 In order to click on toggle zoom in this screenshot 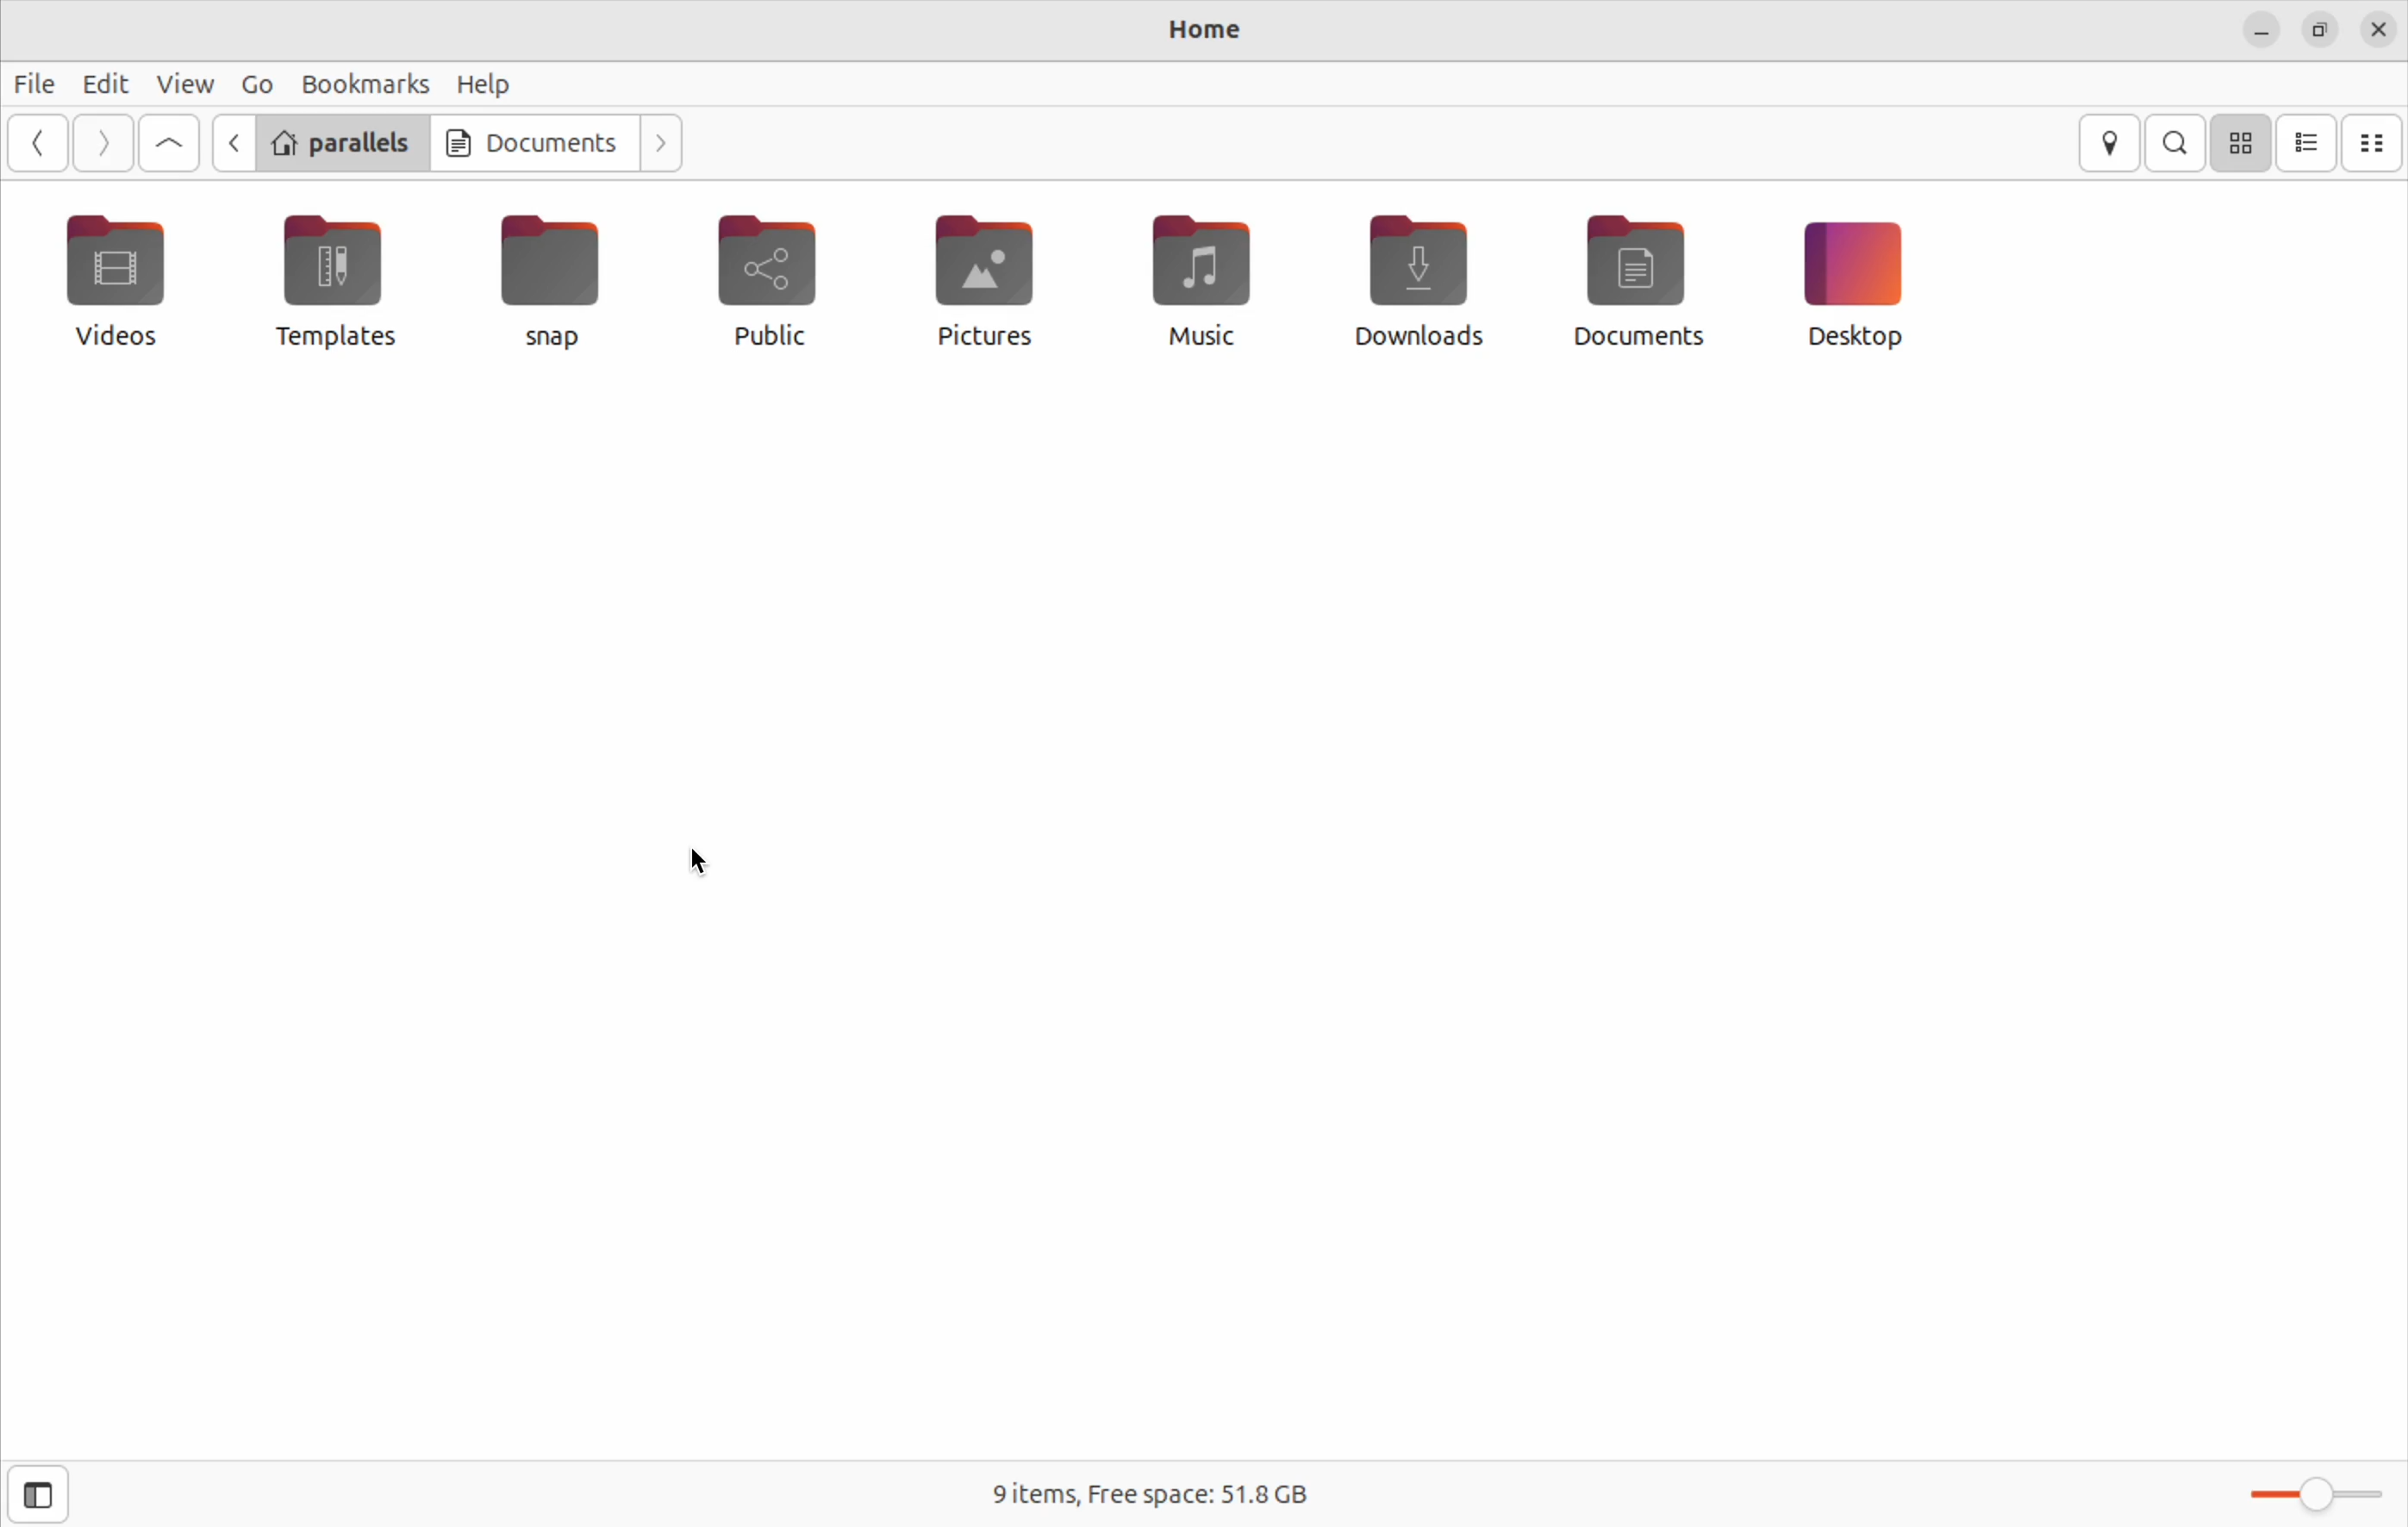, I will do `click(2316, 1498)`.